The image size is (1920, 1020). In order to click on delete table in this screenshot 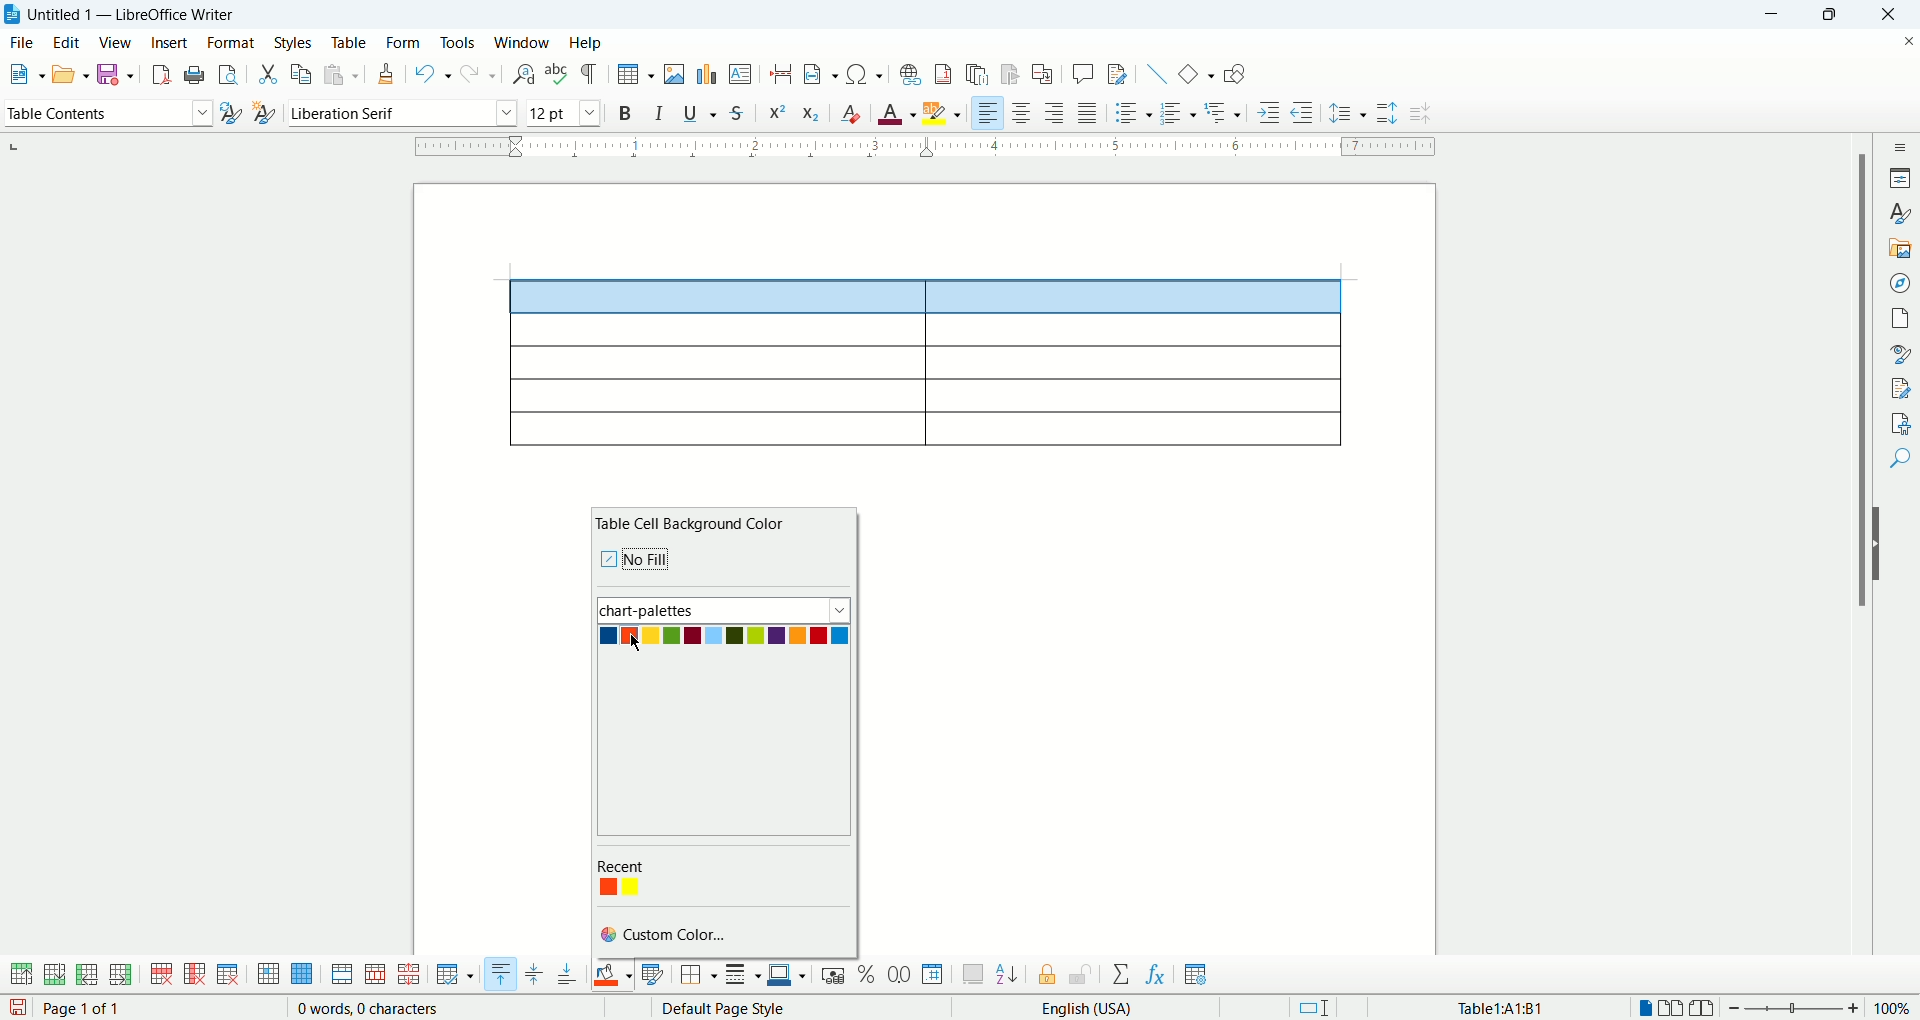, I will do `click(228, 974)`.